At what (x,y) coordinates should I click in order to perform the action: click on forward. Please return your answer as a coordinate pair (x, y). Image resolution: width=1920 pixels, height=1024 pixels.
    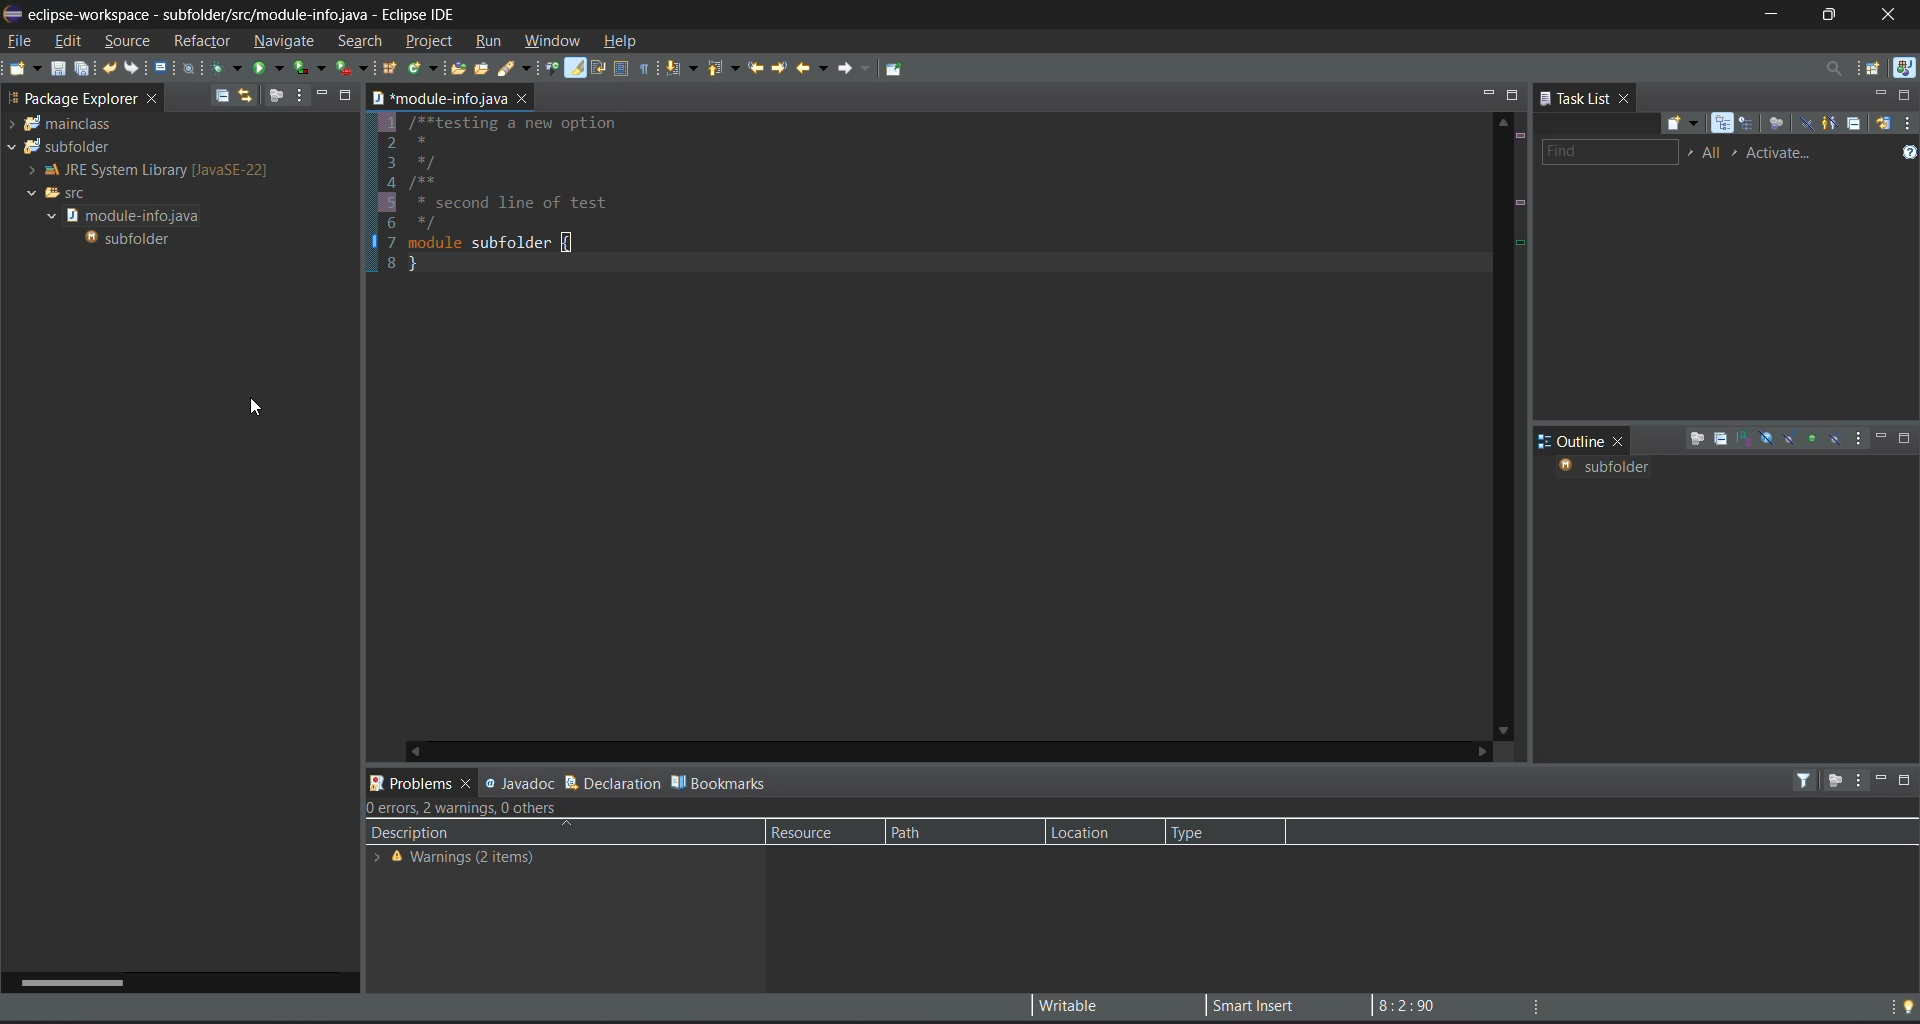
    Looking at the image, I should click on (850, 68).